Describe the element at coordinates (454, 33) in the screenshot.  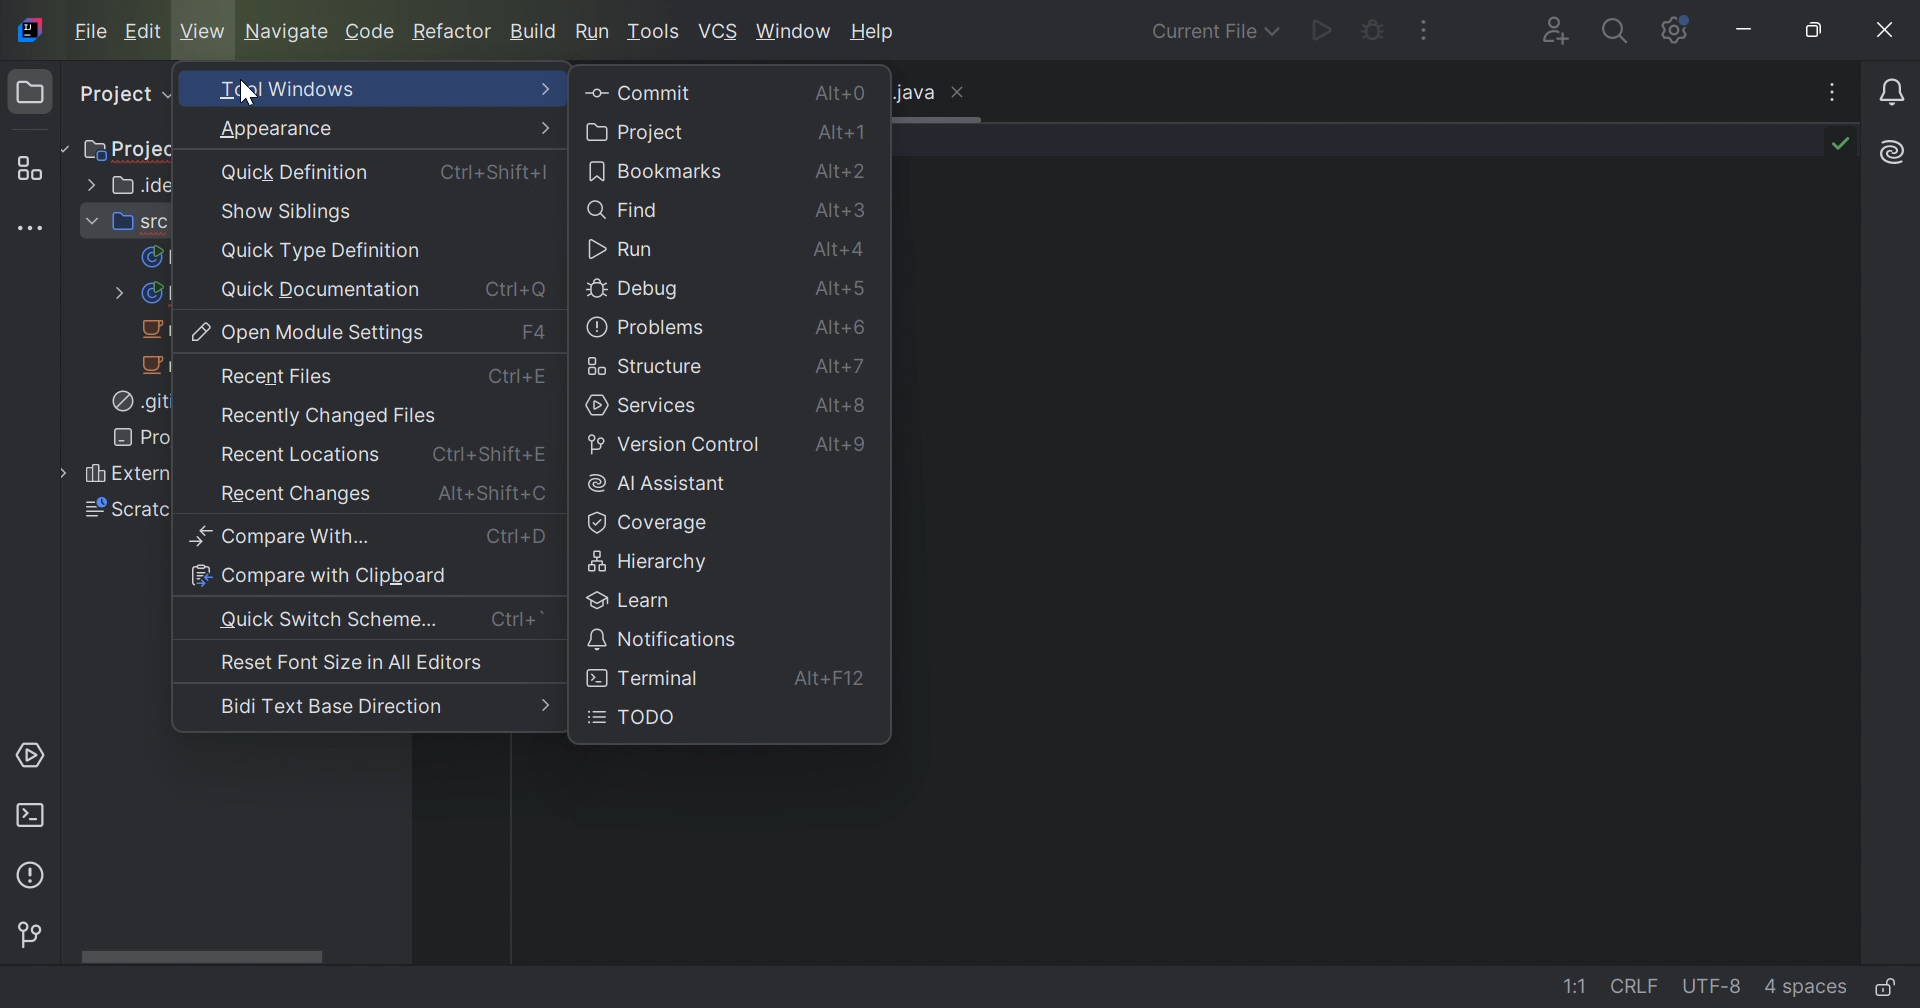
I see `Refactor` at that location.